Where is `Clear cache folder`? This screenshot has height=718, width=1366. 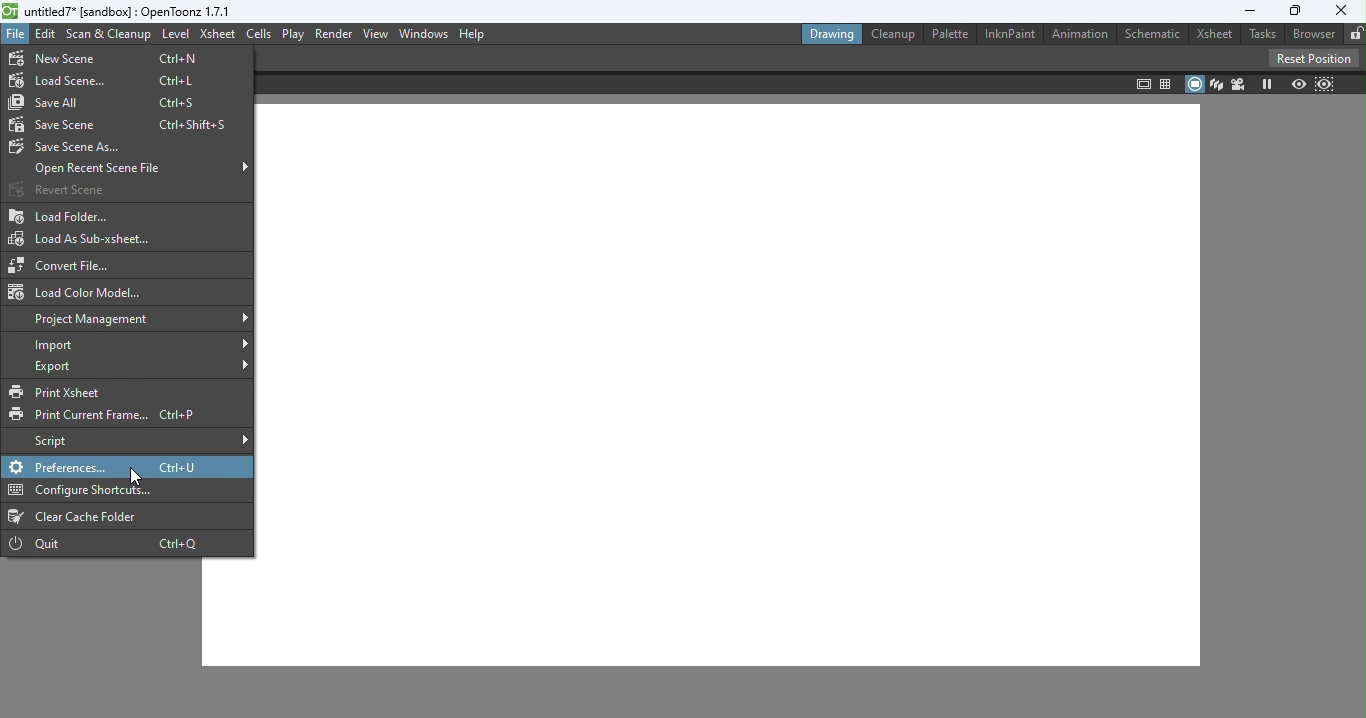
Clear cache folder is located at coordinates (80, 517).